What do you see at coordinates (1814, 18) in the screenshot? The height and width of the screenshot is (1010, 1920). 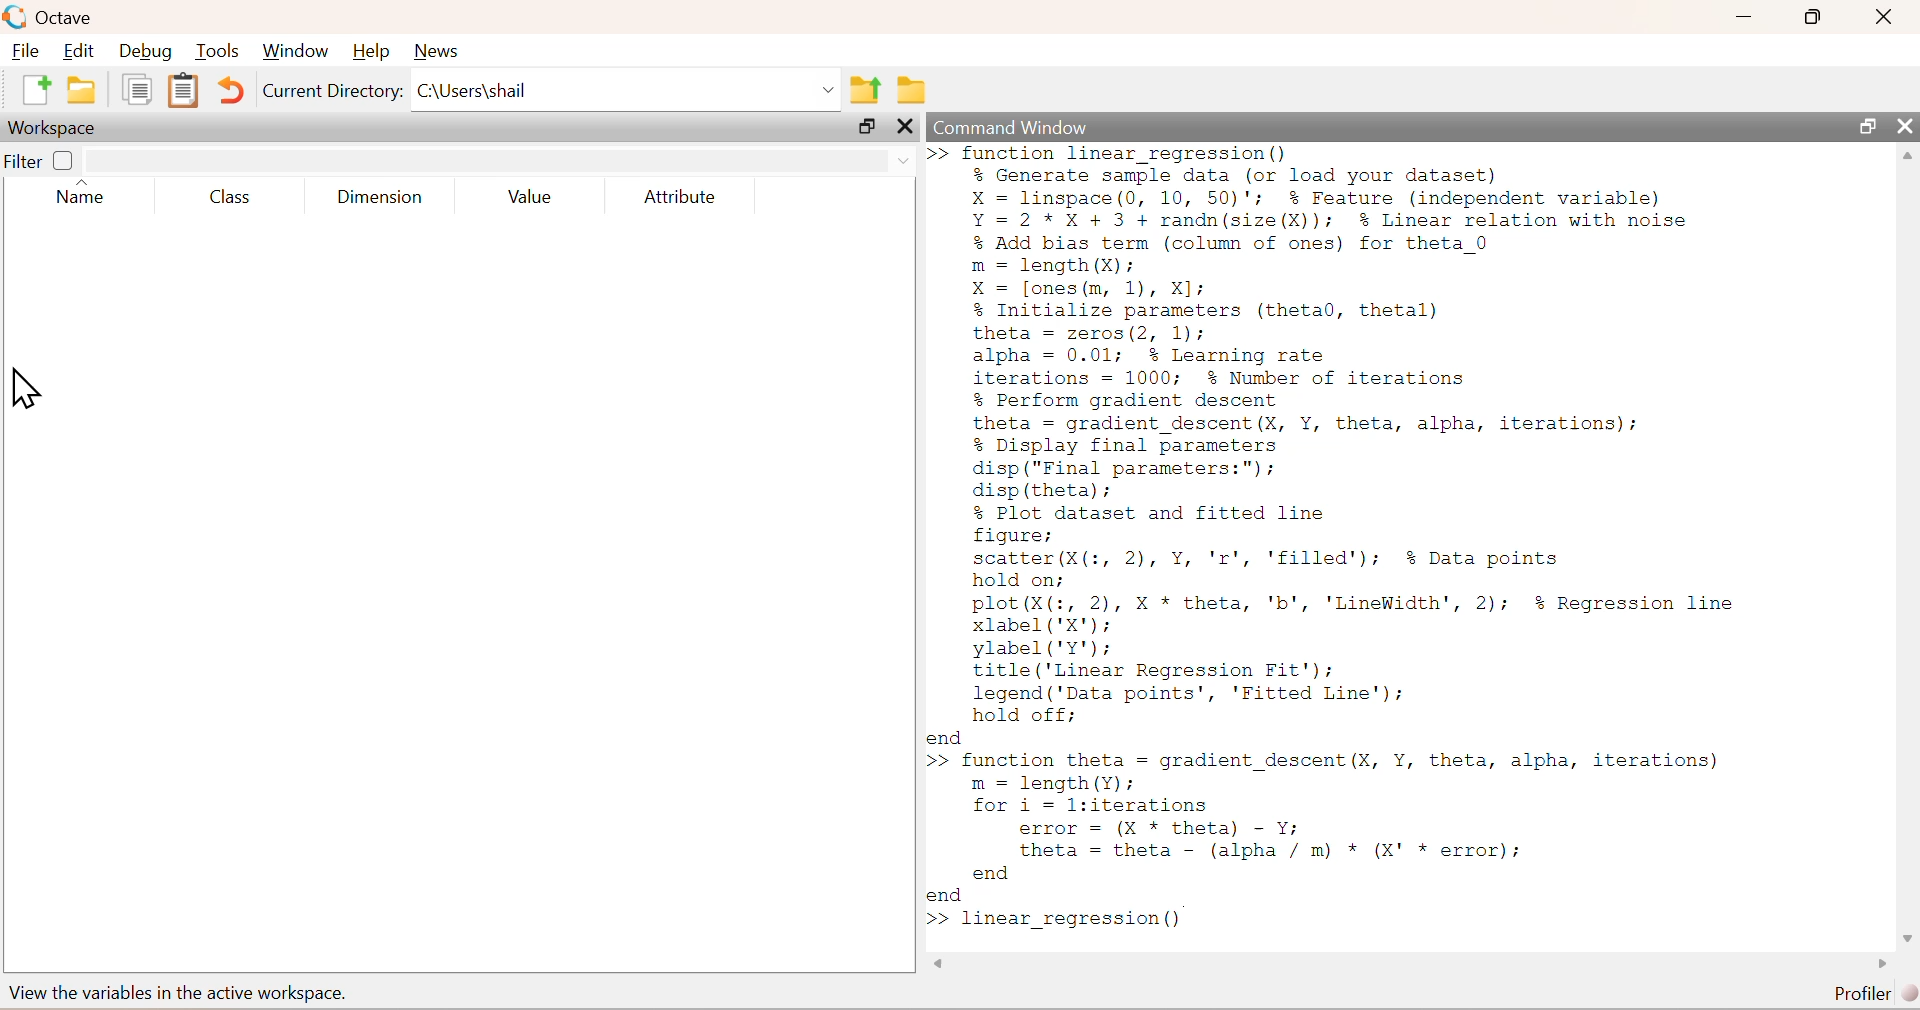 I see `resize` at bounding box center [1814, 18].